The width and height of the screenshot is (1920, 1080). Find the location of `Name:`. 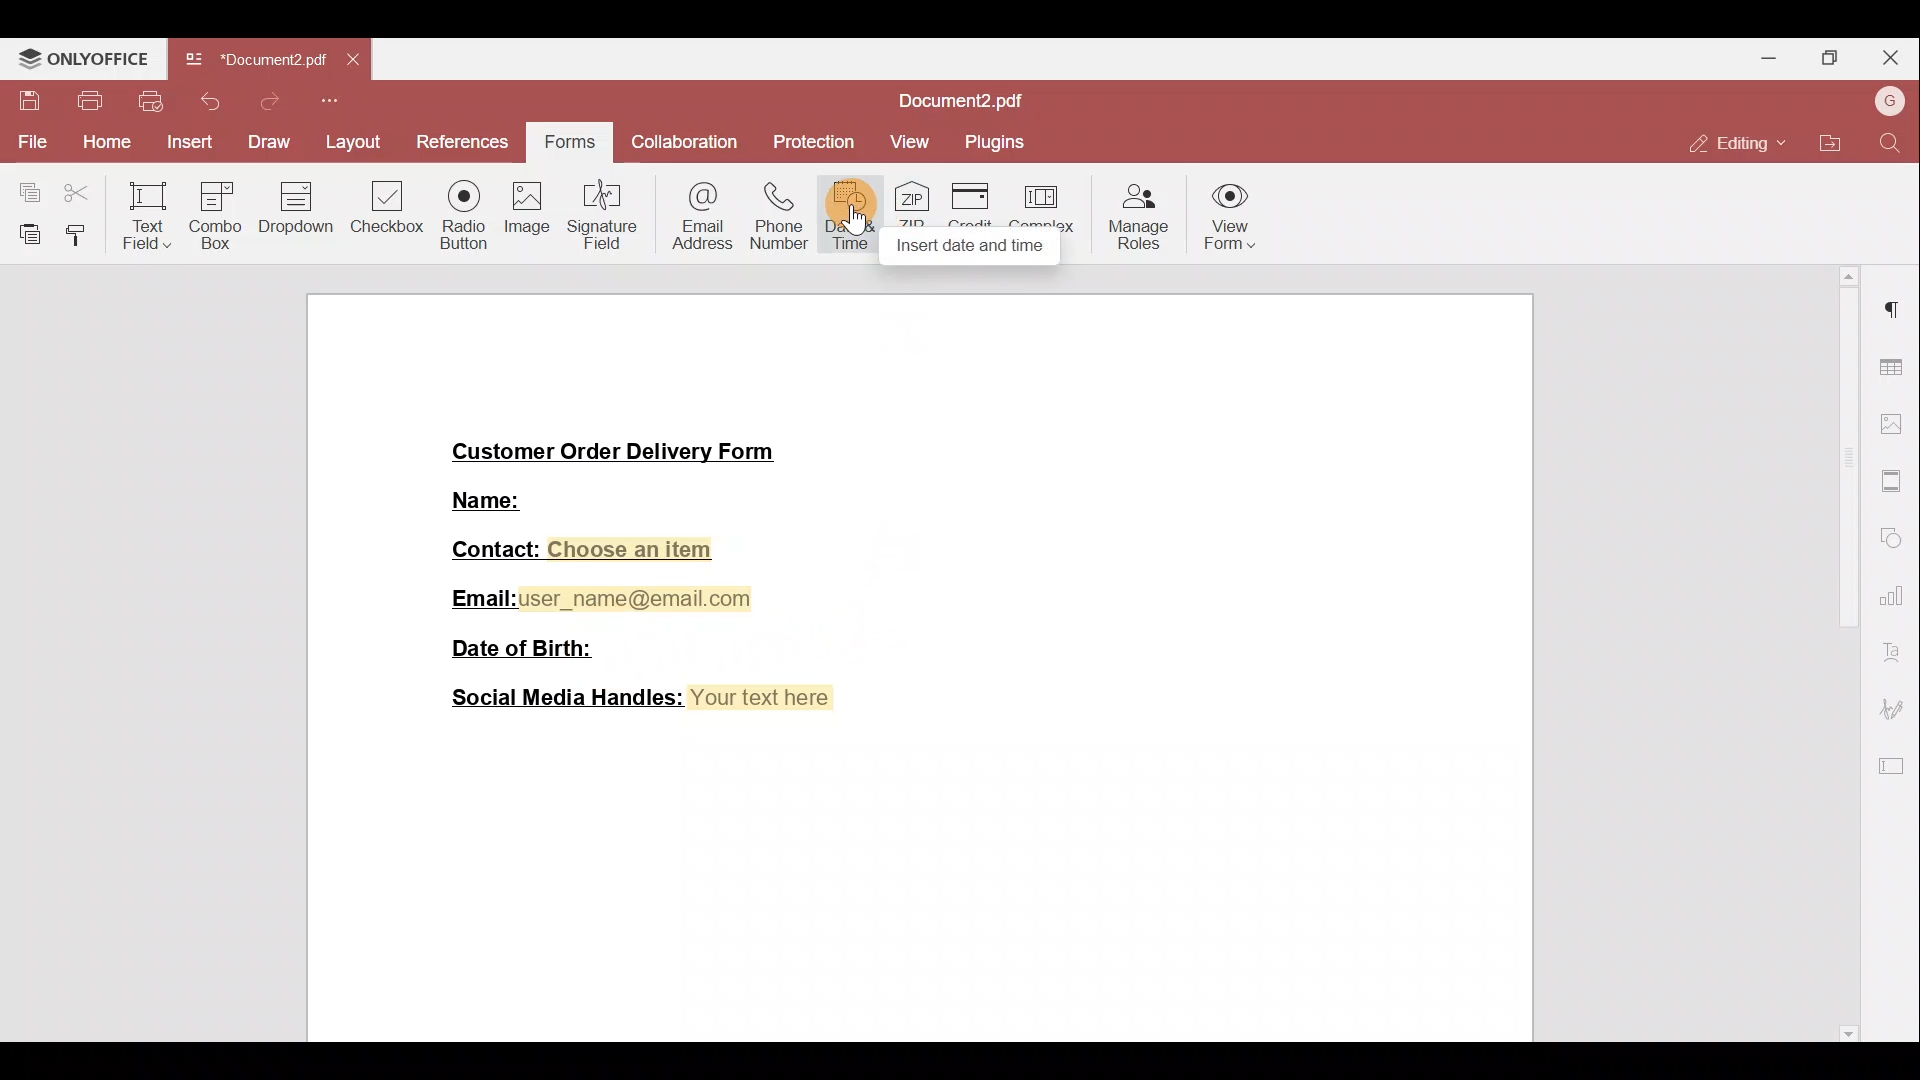

Name: is located at coordinates (489, 498).